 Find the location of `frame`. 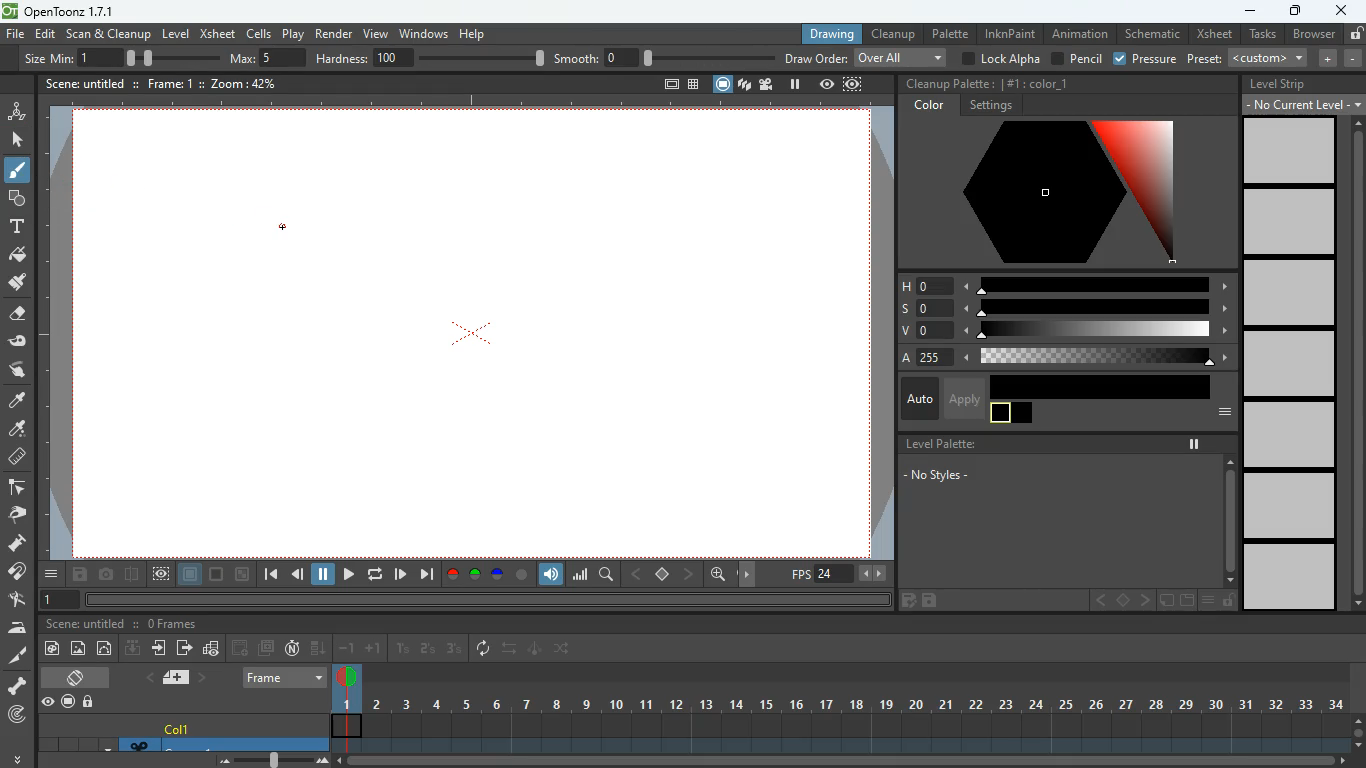

frame is located at coordinates (286, 677).